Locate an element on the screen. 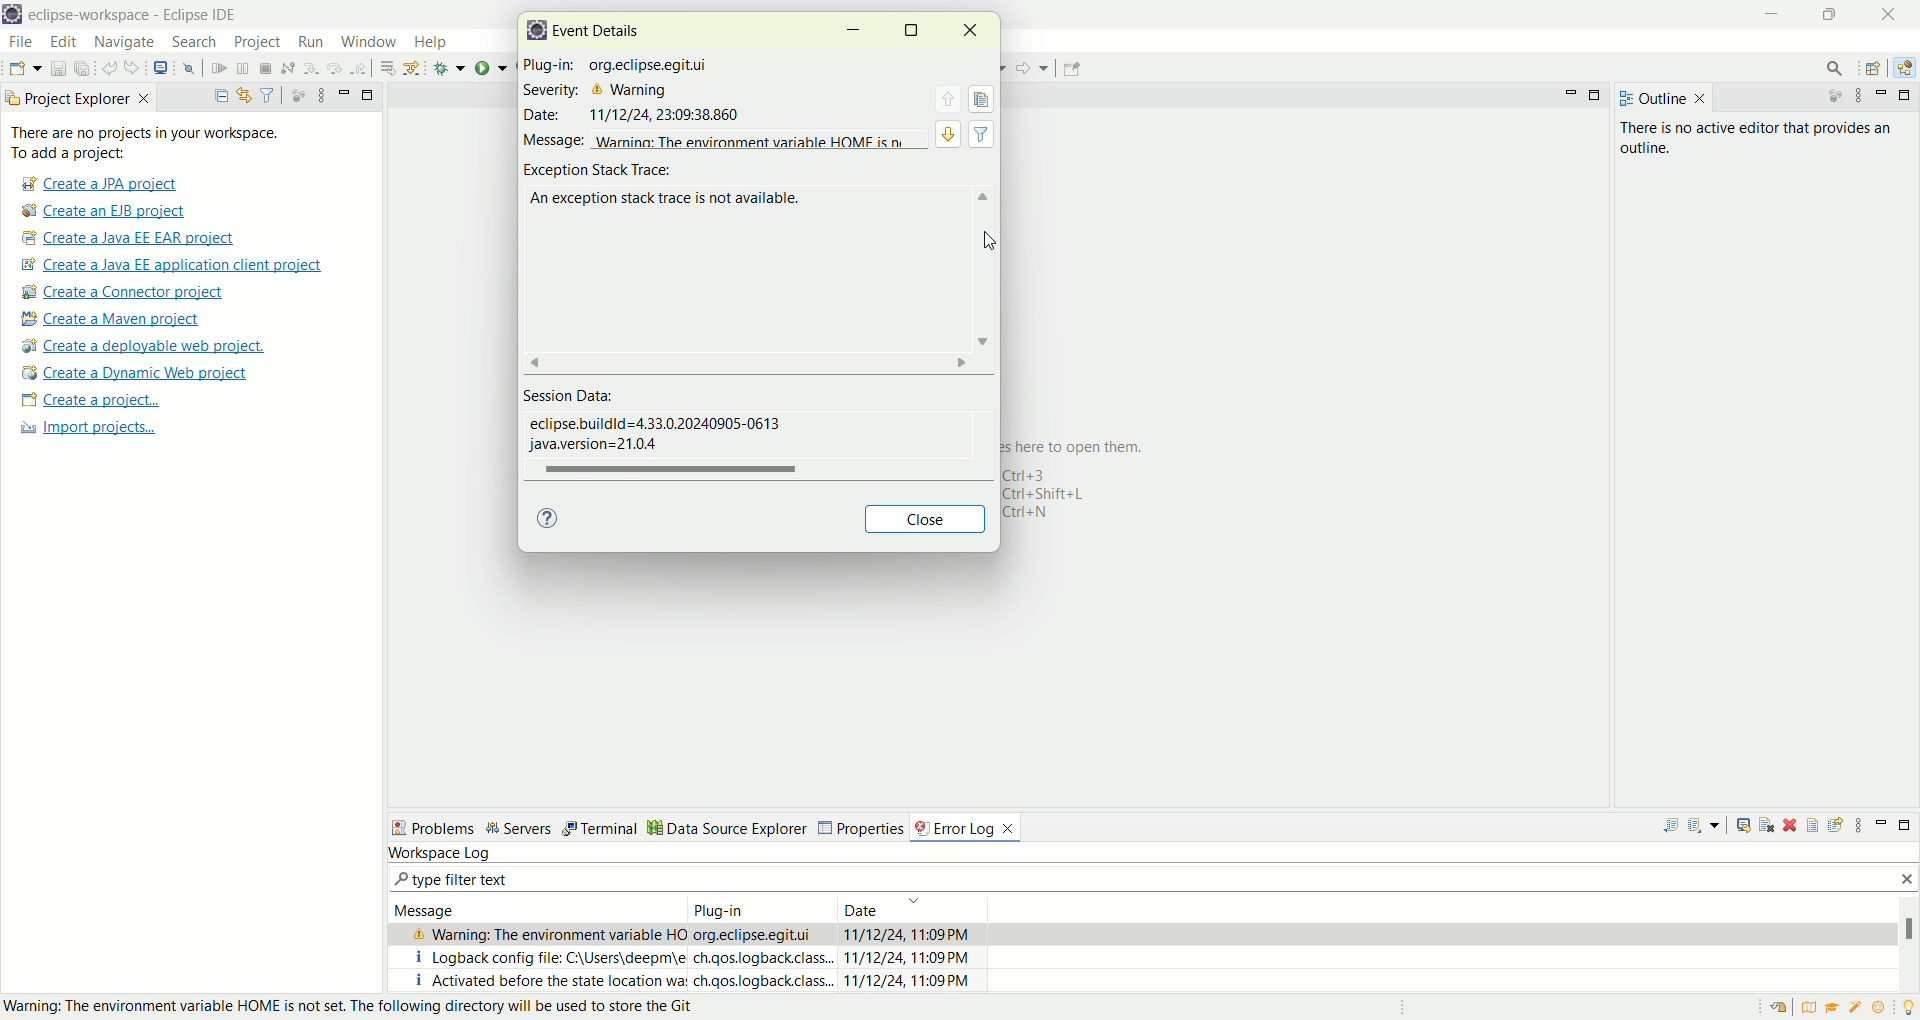 This screenshot has height=1020, width=1920. minimize is located at coordinates (1878, 826).